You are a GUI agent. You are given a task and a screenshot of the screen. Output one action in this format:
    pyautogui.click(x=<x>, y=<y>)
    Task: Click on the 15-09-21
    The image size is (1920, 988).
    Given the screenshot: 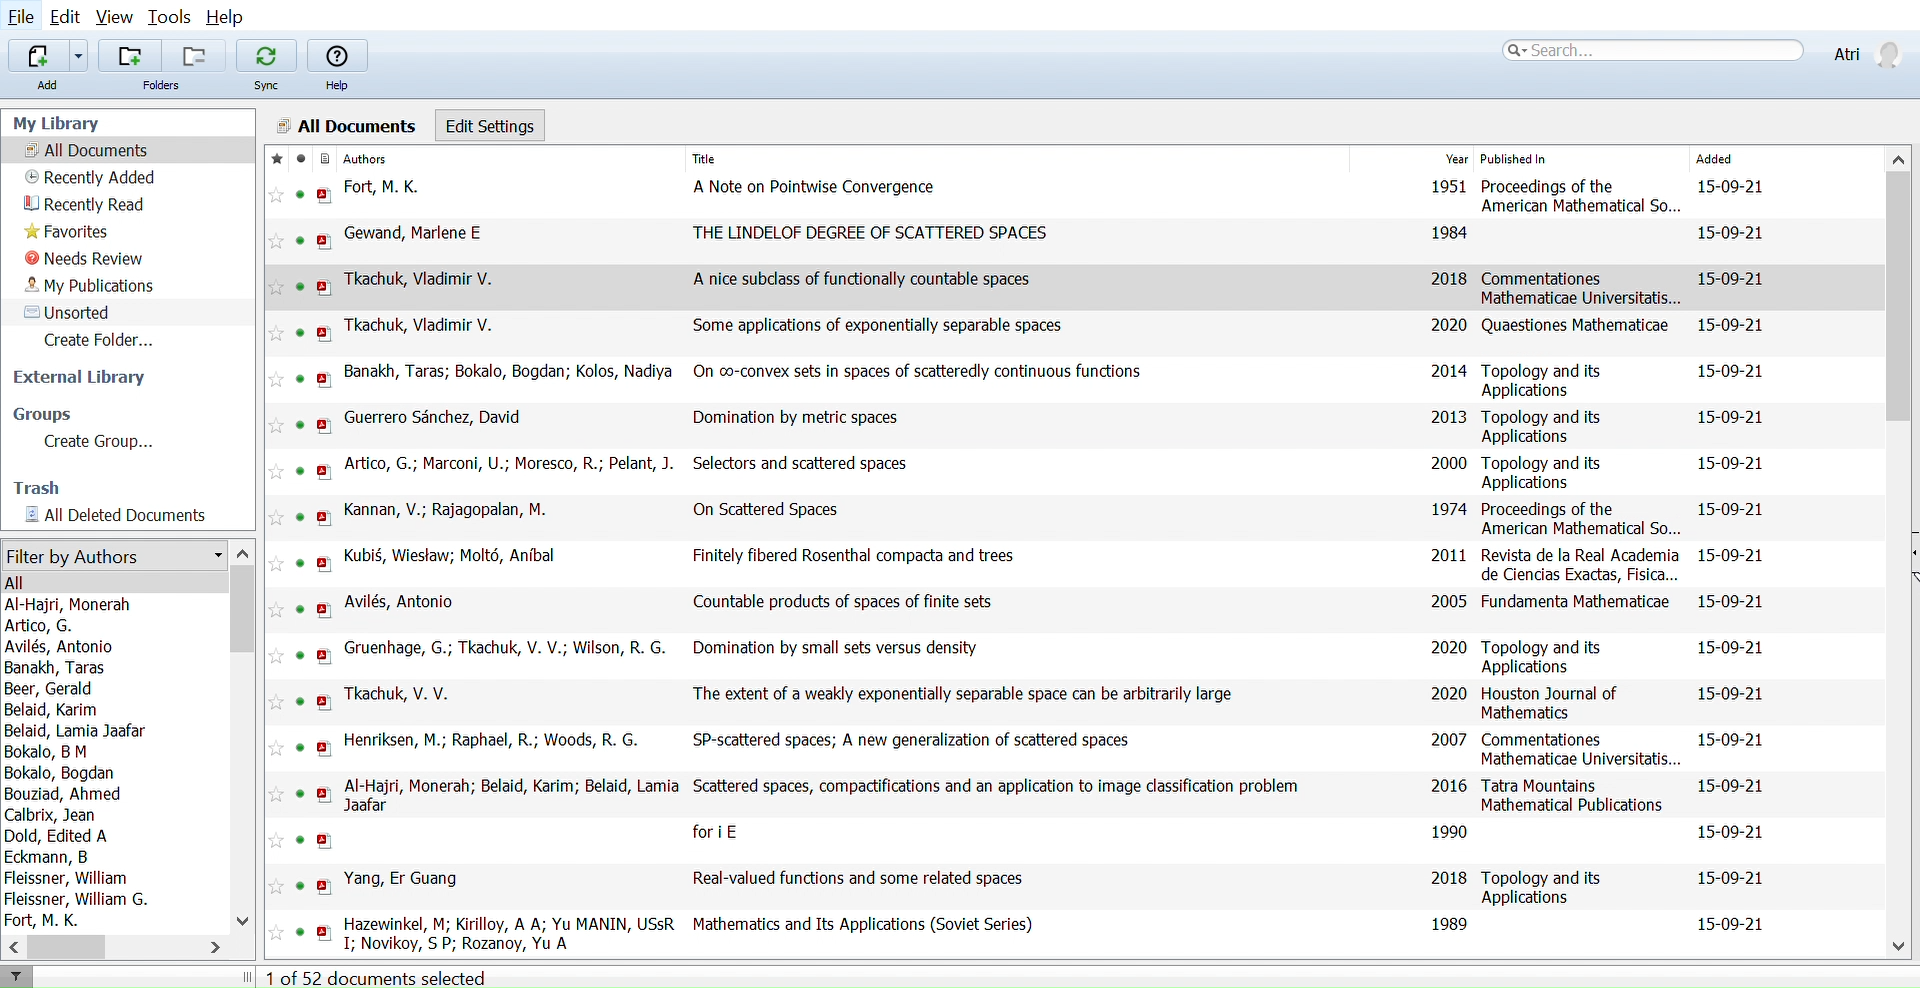 What is the action you would take?
    pyautogui.click(x=1726, y=371)
    